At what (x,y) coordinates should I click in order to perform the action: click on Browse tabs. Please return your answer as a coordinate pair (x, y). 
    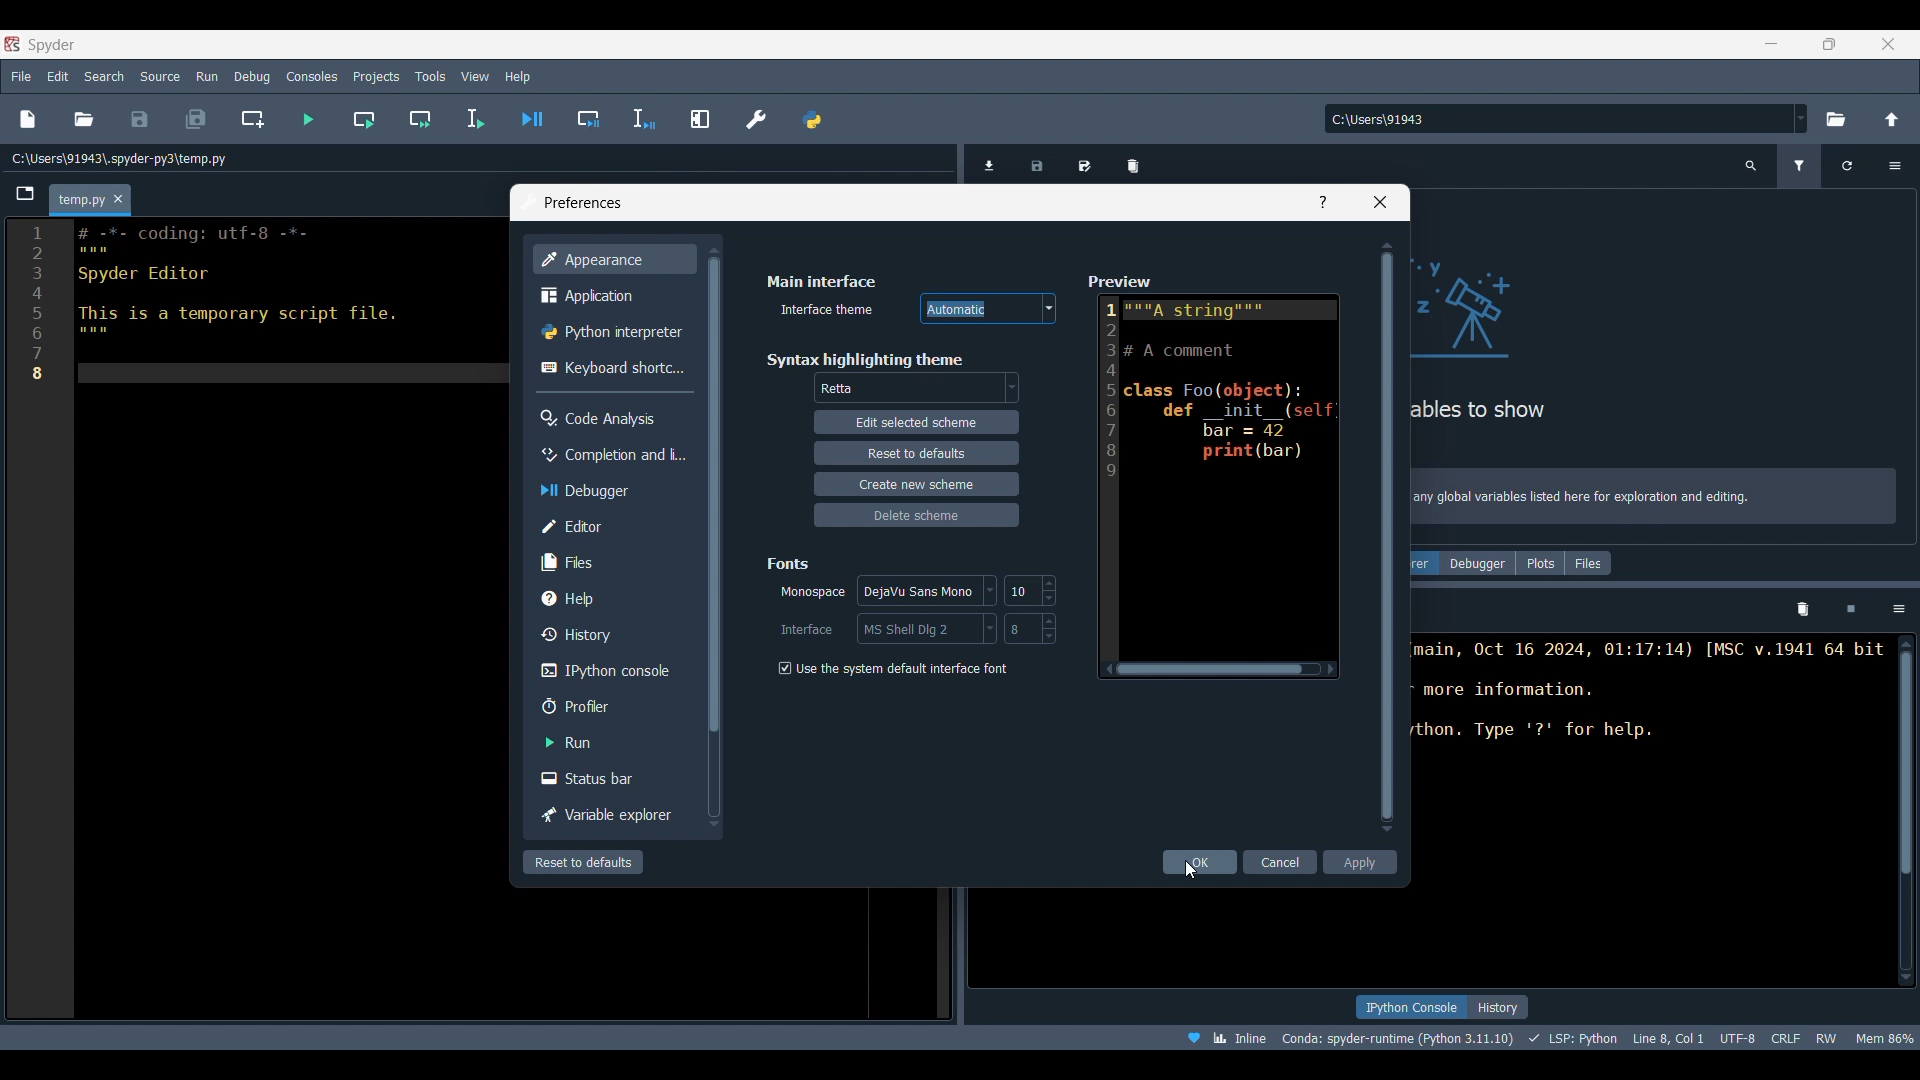
    Looking at the image, I should click on (26, 194).